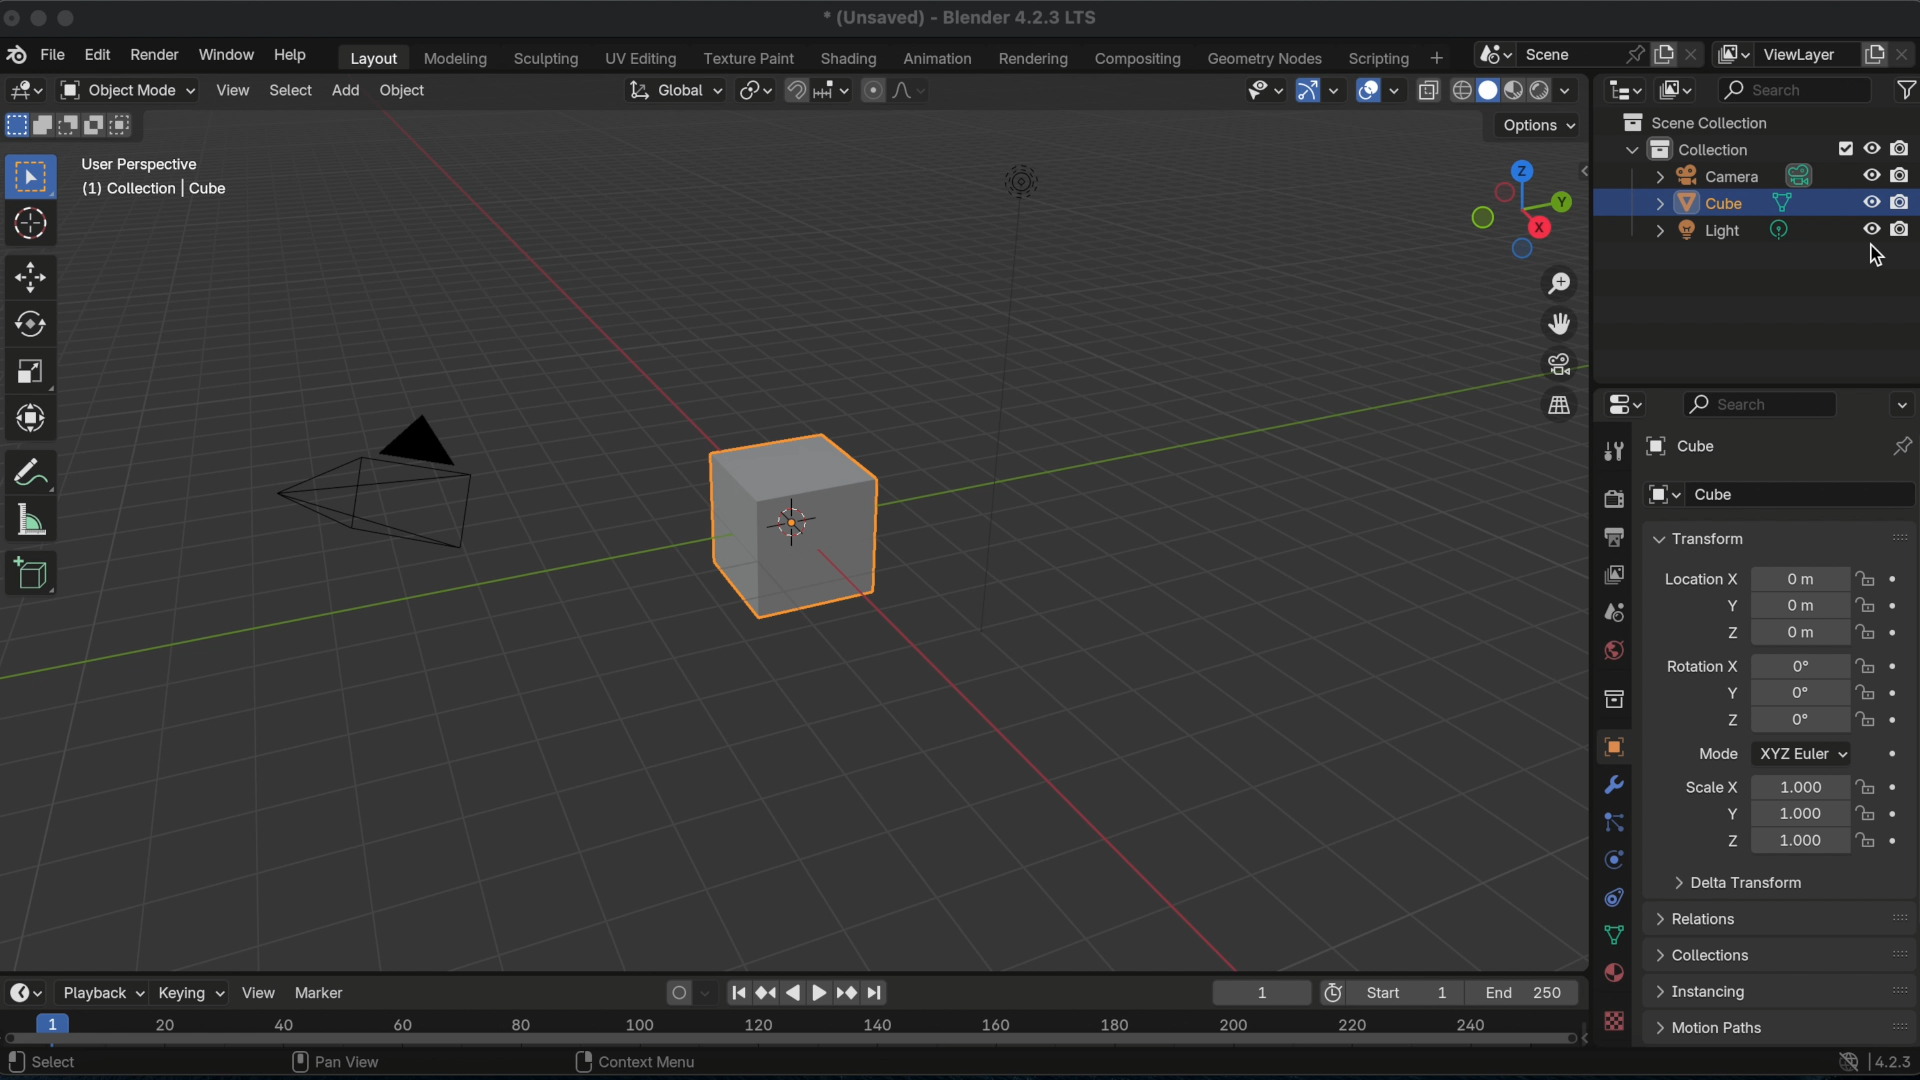 The height and width of the screenshot is (1080, 1920). I want to click on viewport shading, so click(1460, 88).